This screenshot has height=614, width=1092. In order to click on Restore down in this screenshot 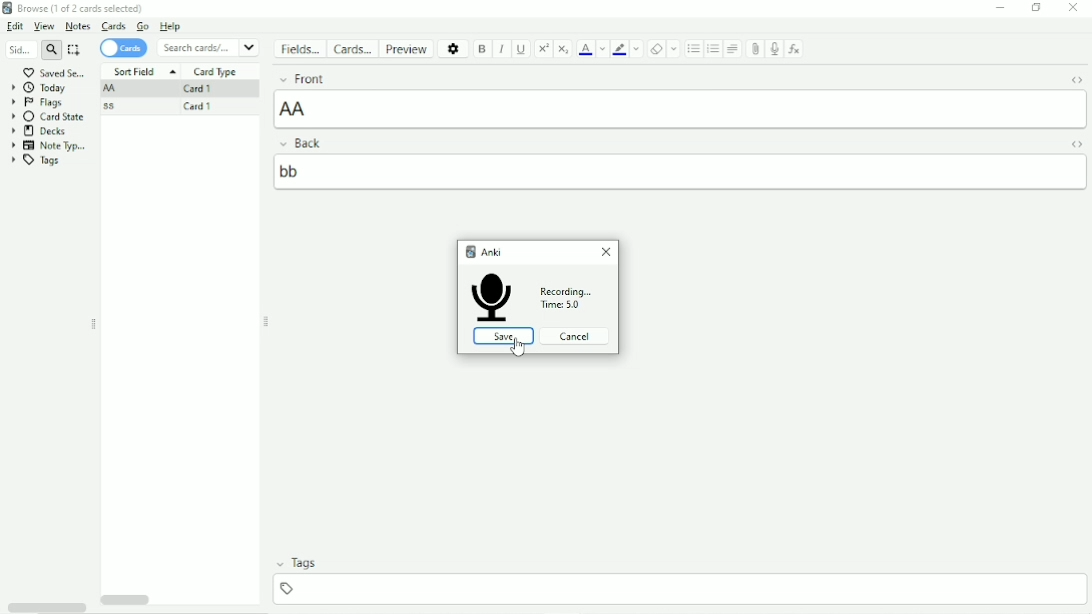, I will do `click(1039, 8)`.